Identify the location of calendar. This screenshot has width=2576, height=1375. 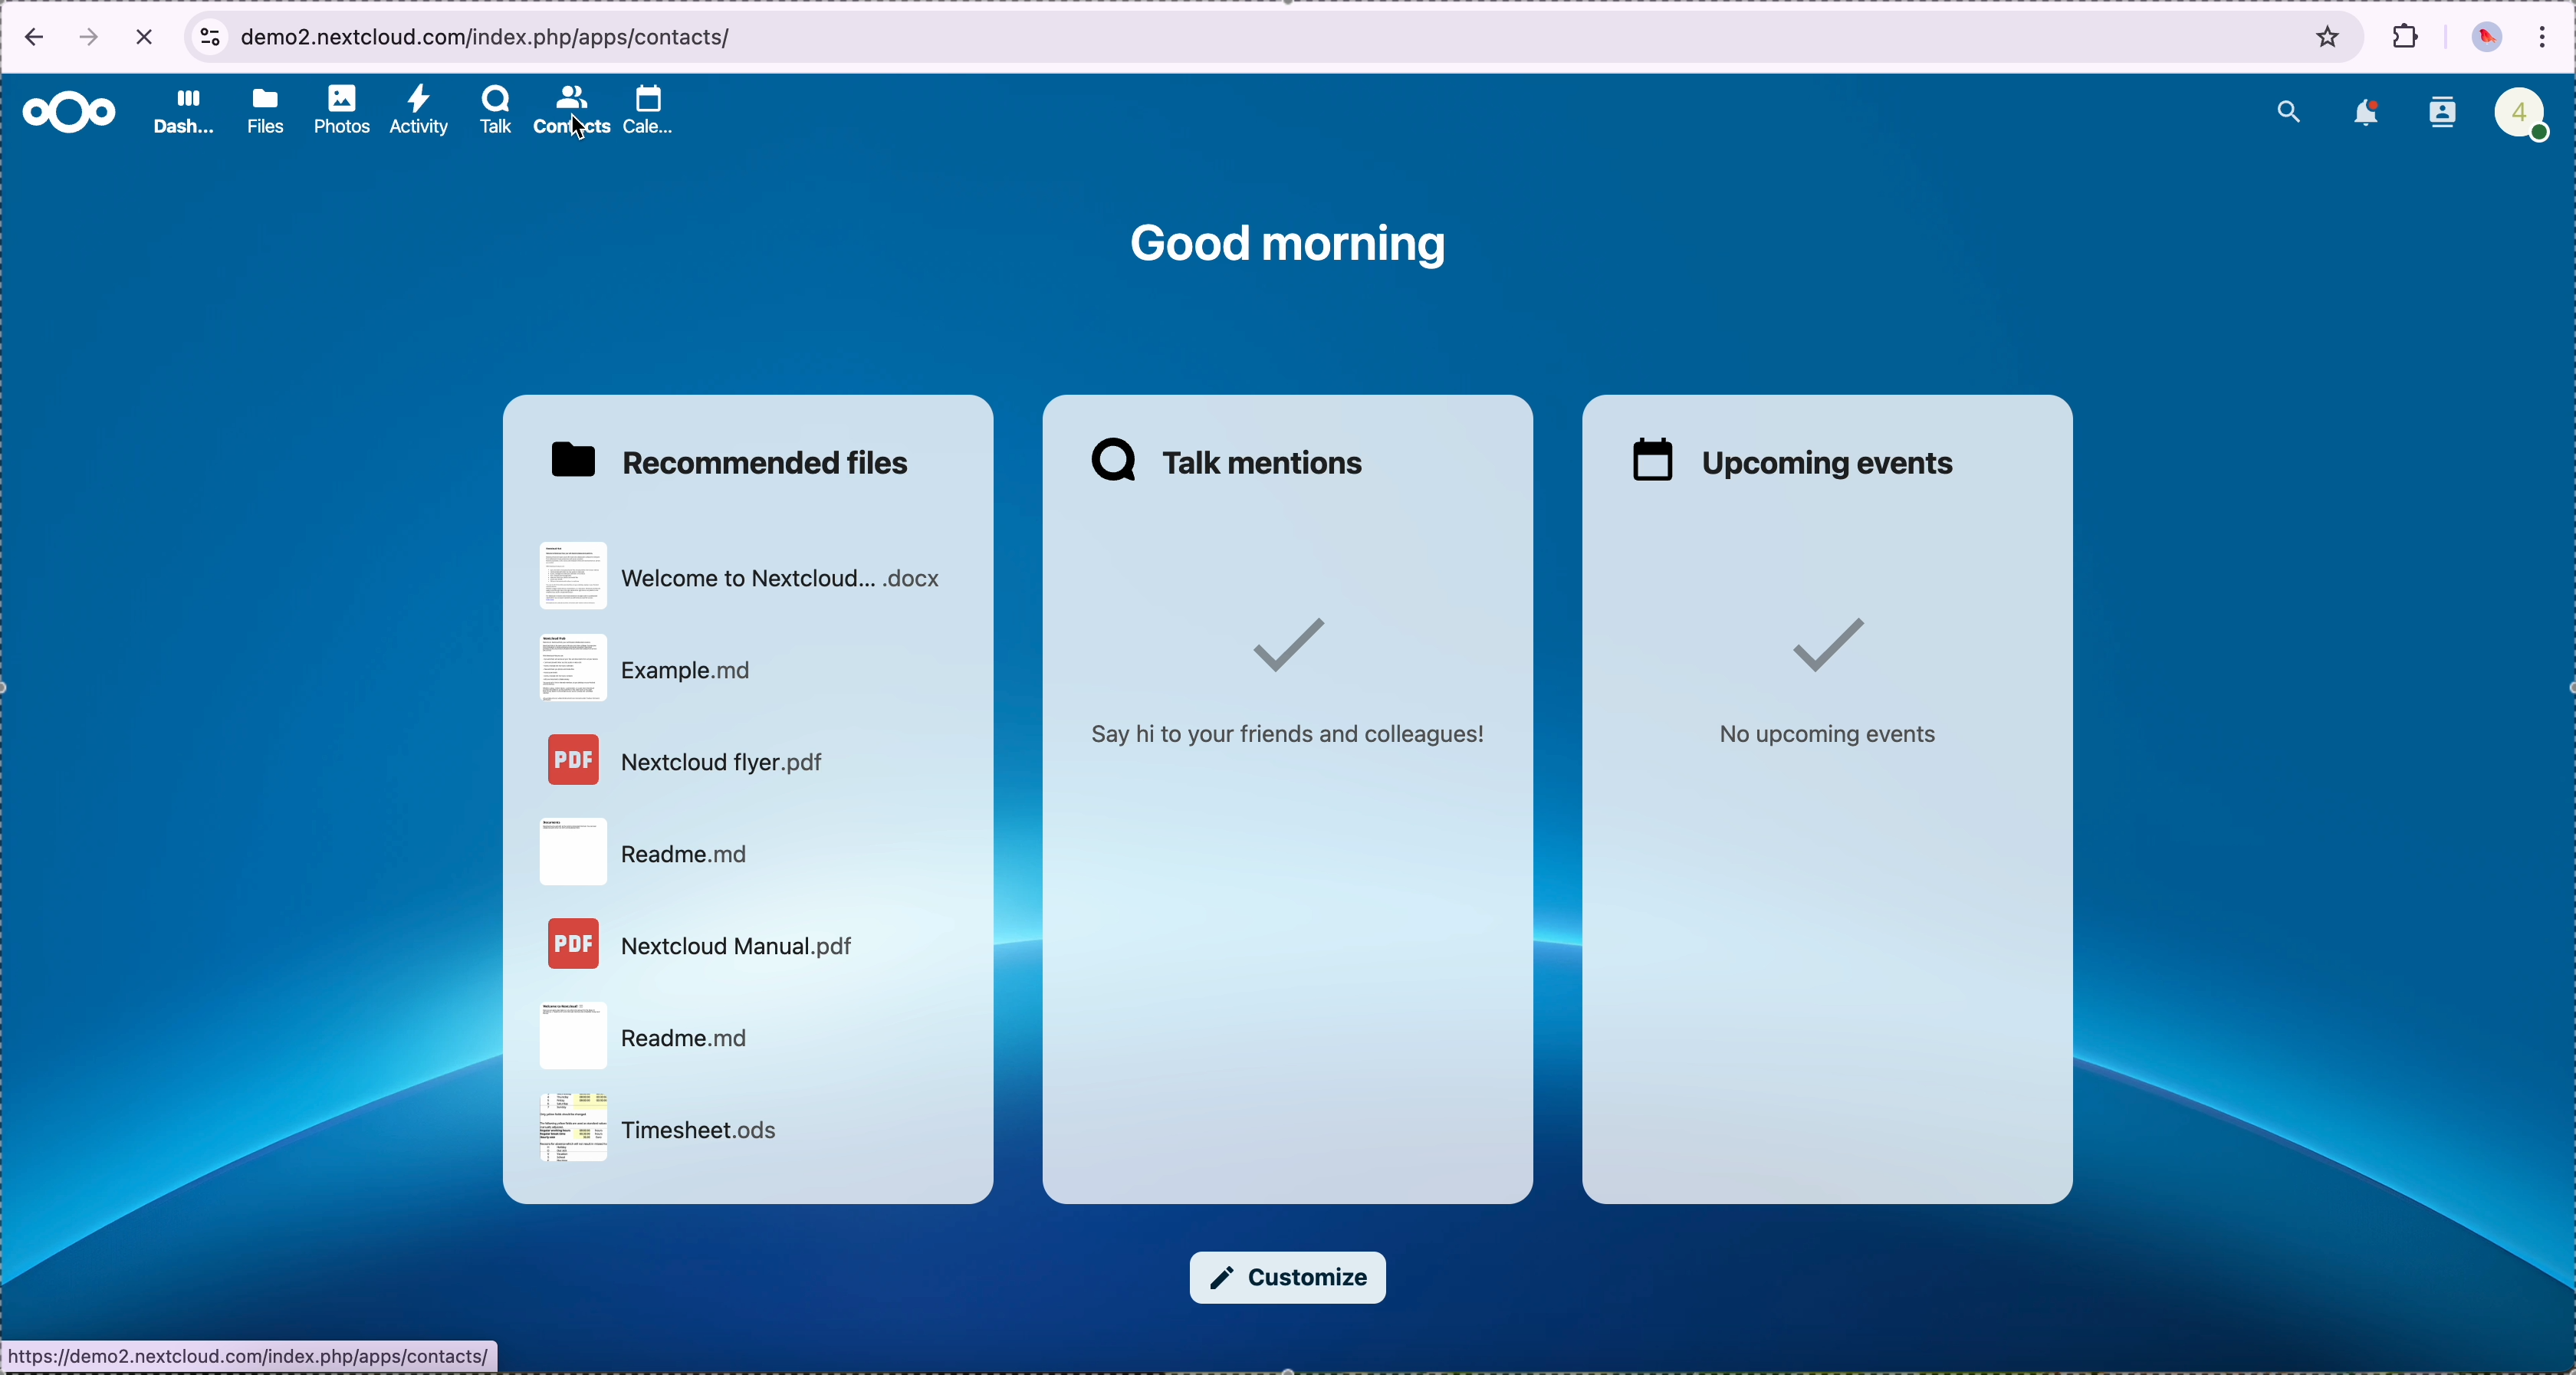
(657, 111).